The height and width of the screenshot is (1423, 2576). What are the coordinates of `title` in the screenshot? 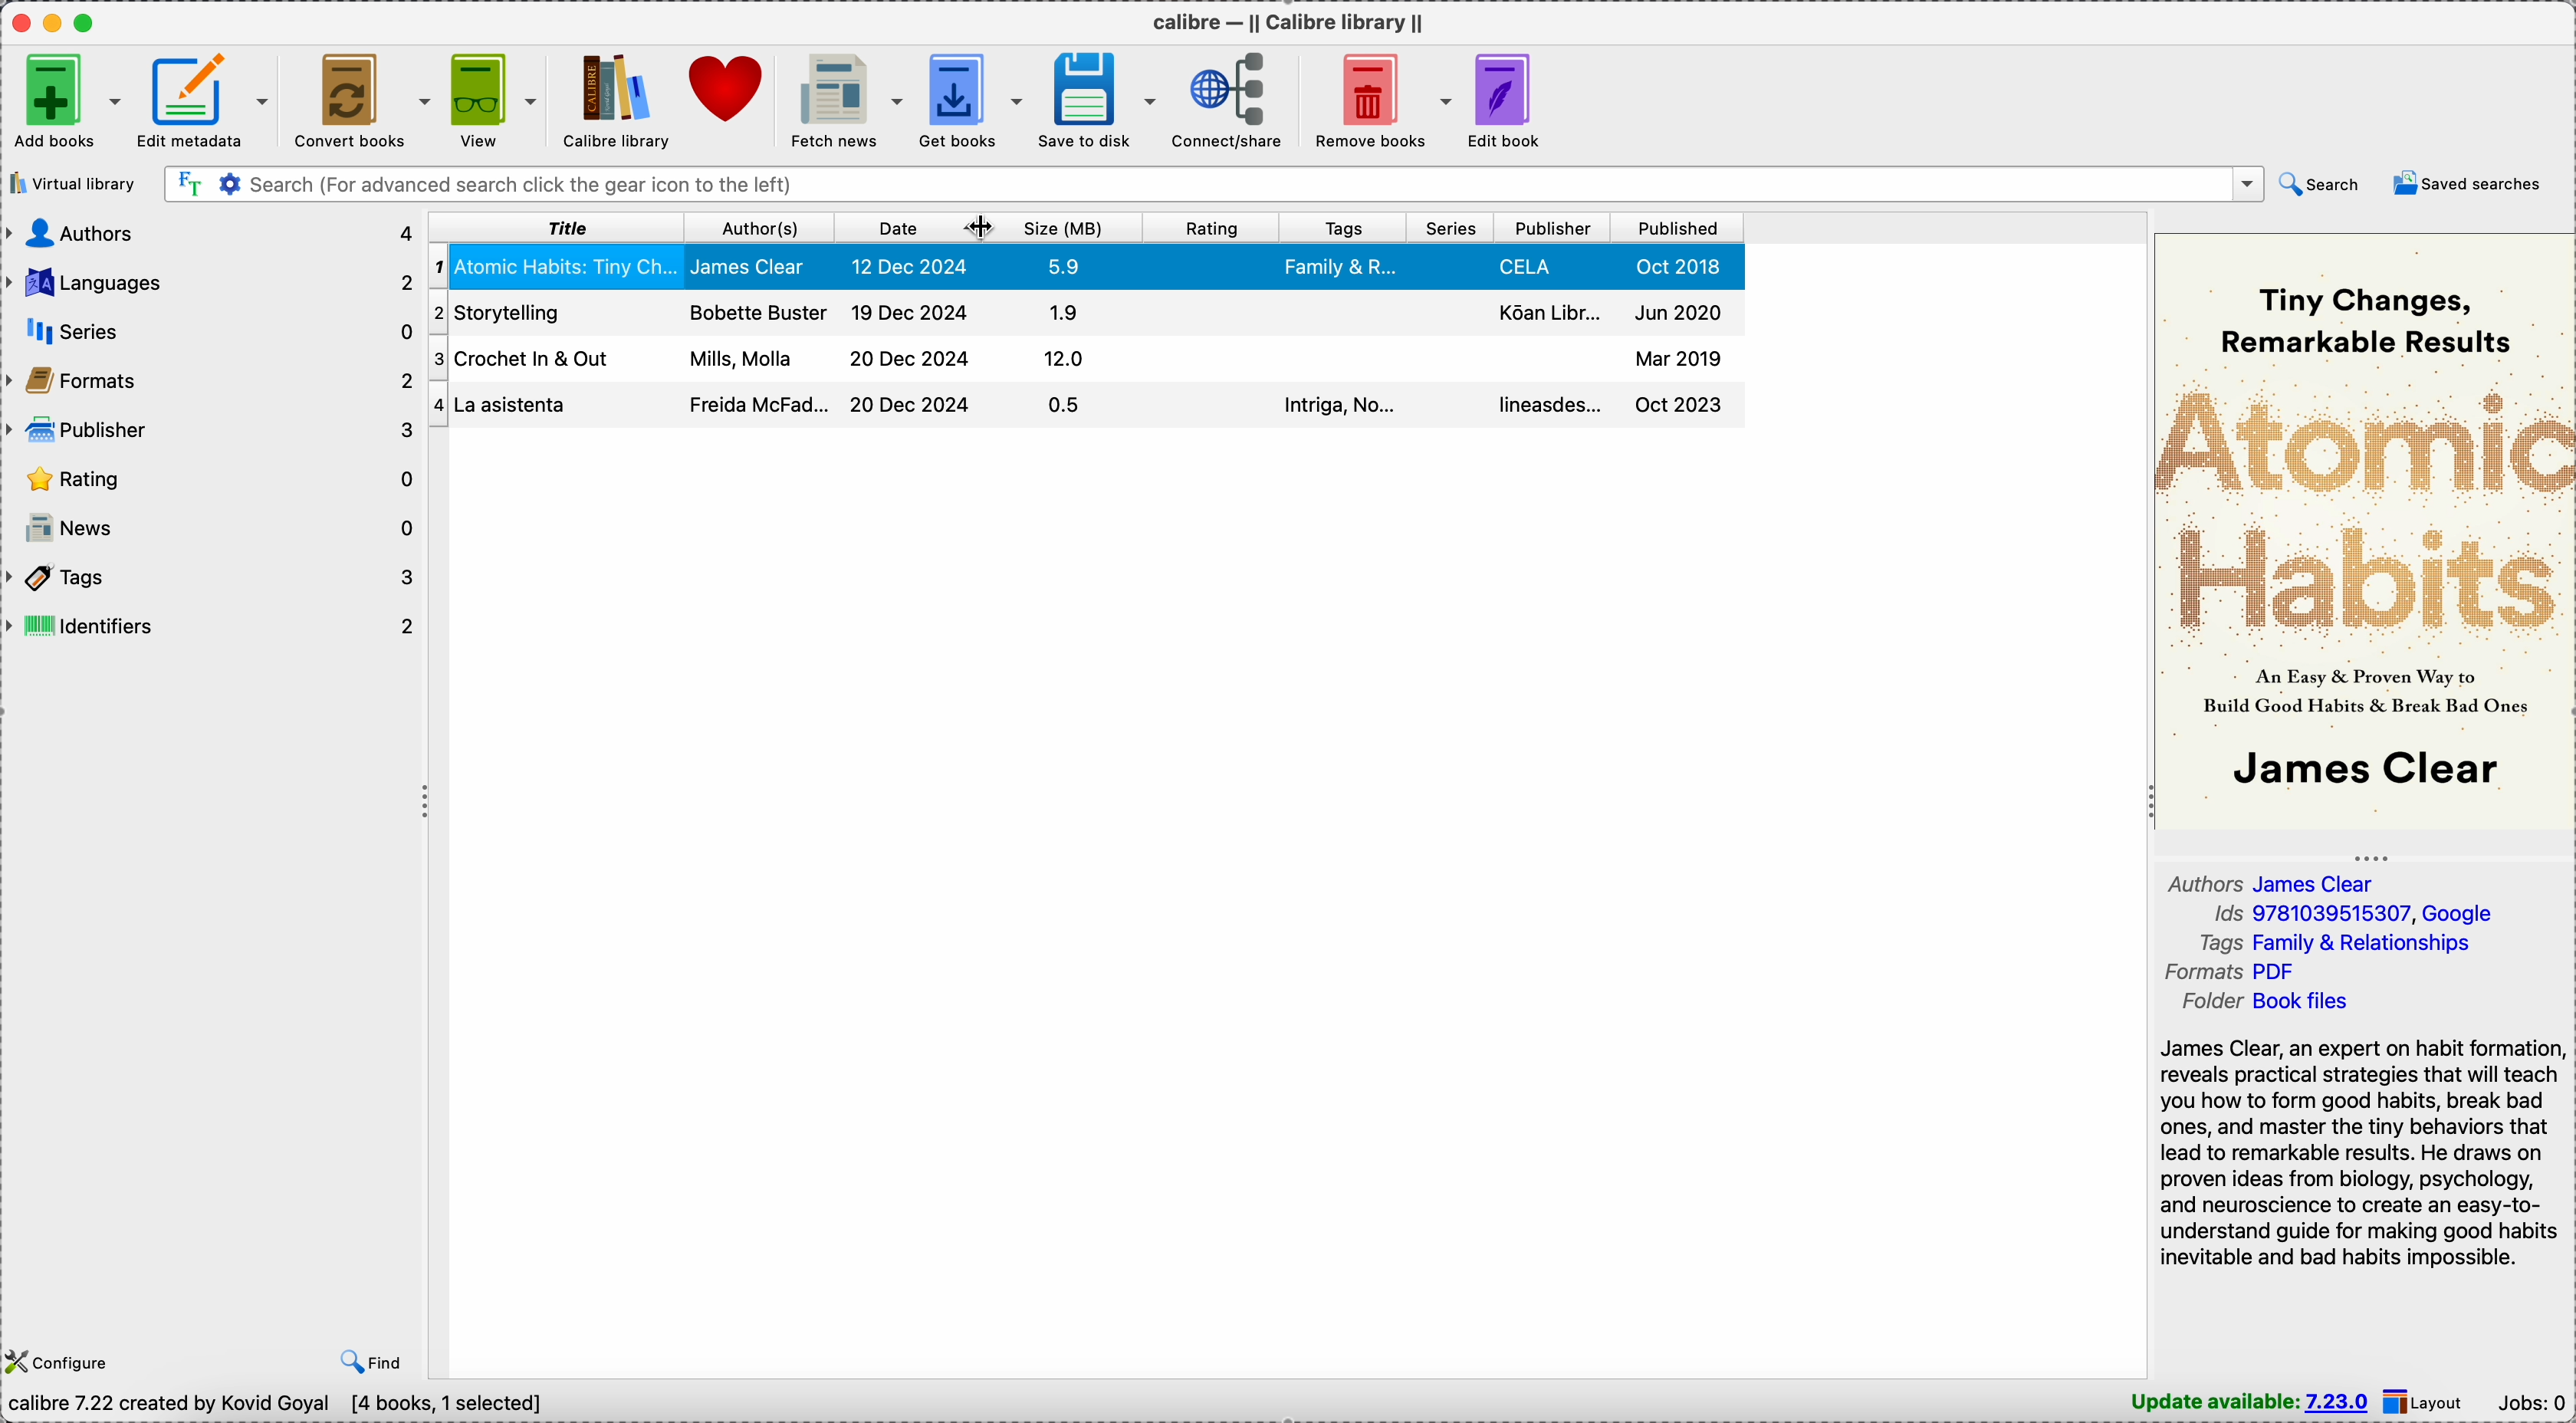 It's located at (557, 230).